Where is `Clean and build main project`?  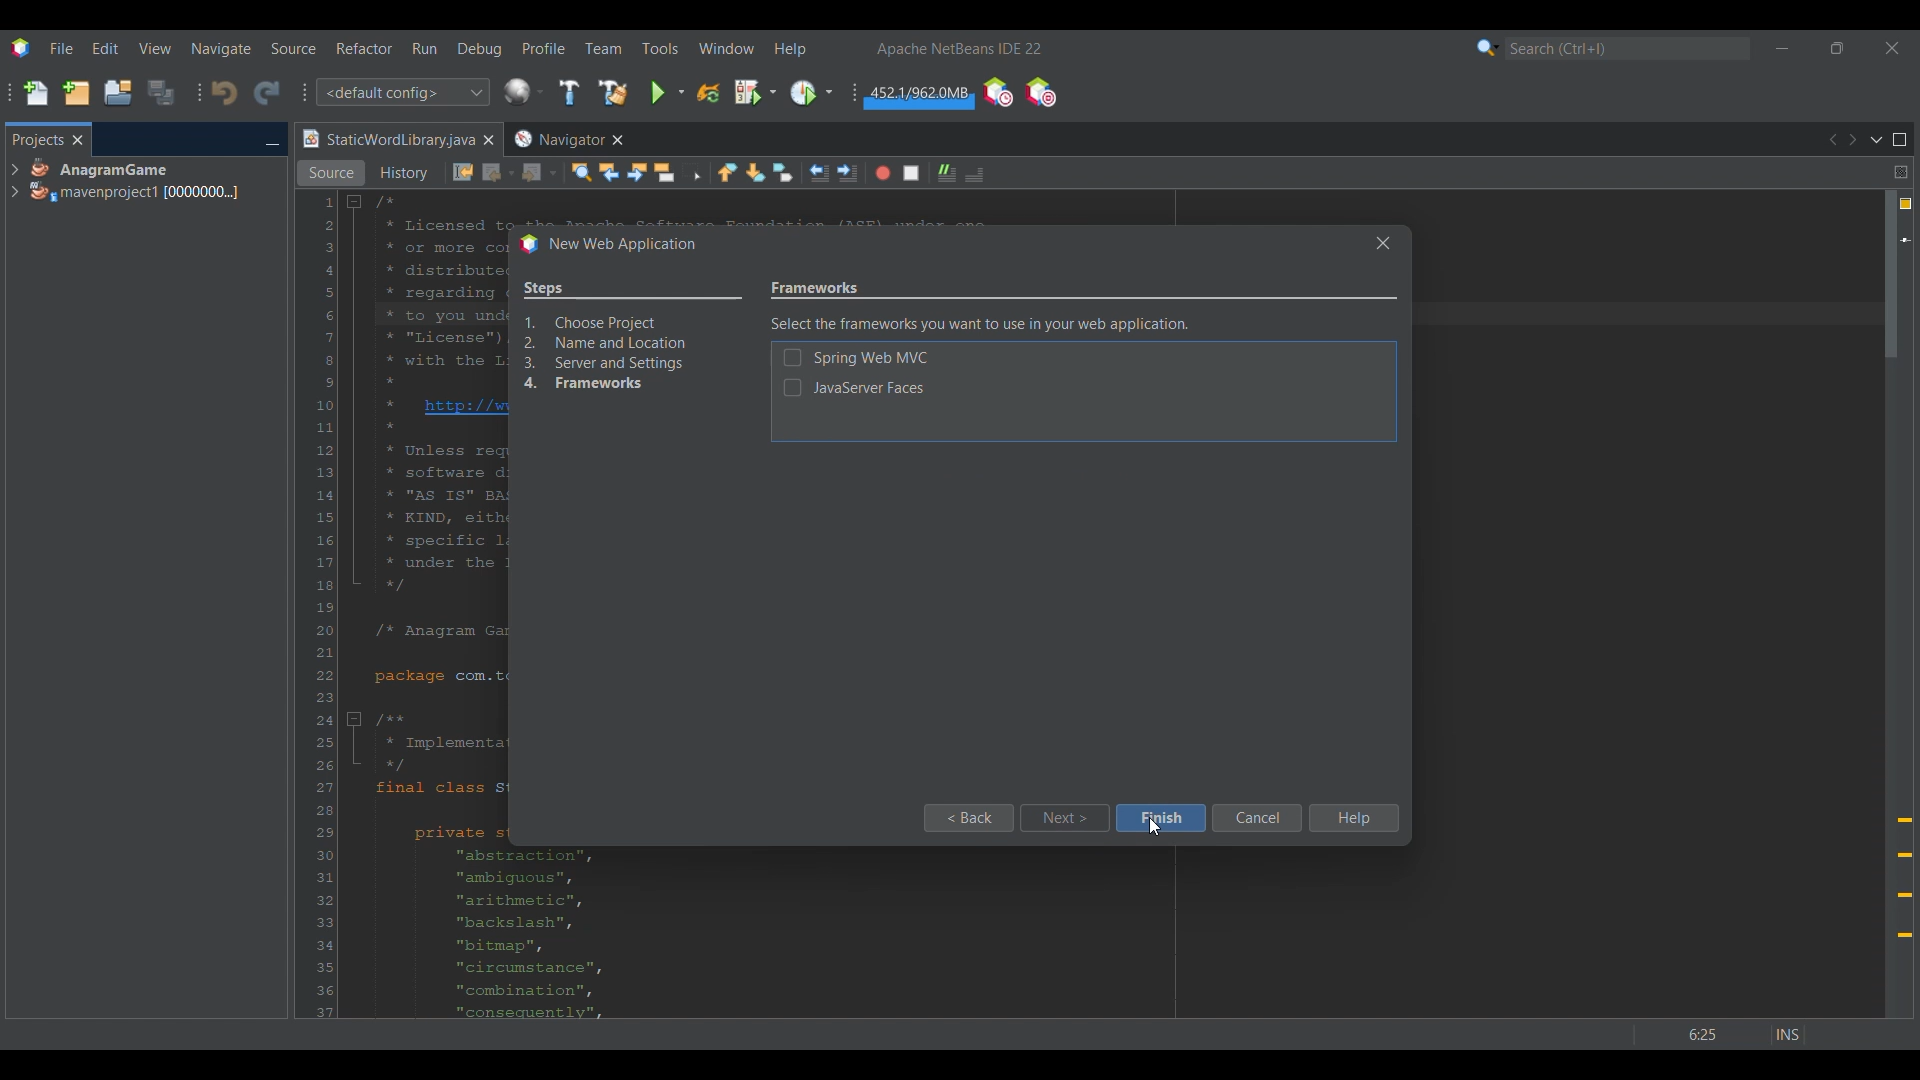
Clean and build main project is located at coordinates (612, 92).